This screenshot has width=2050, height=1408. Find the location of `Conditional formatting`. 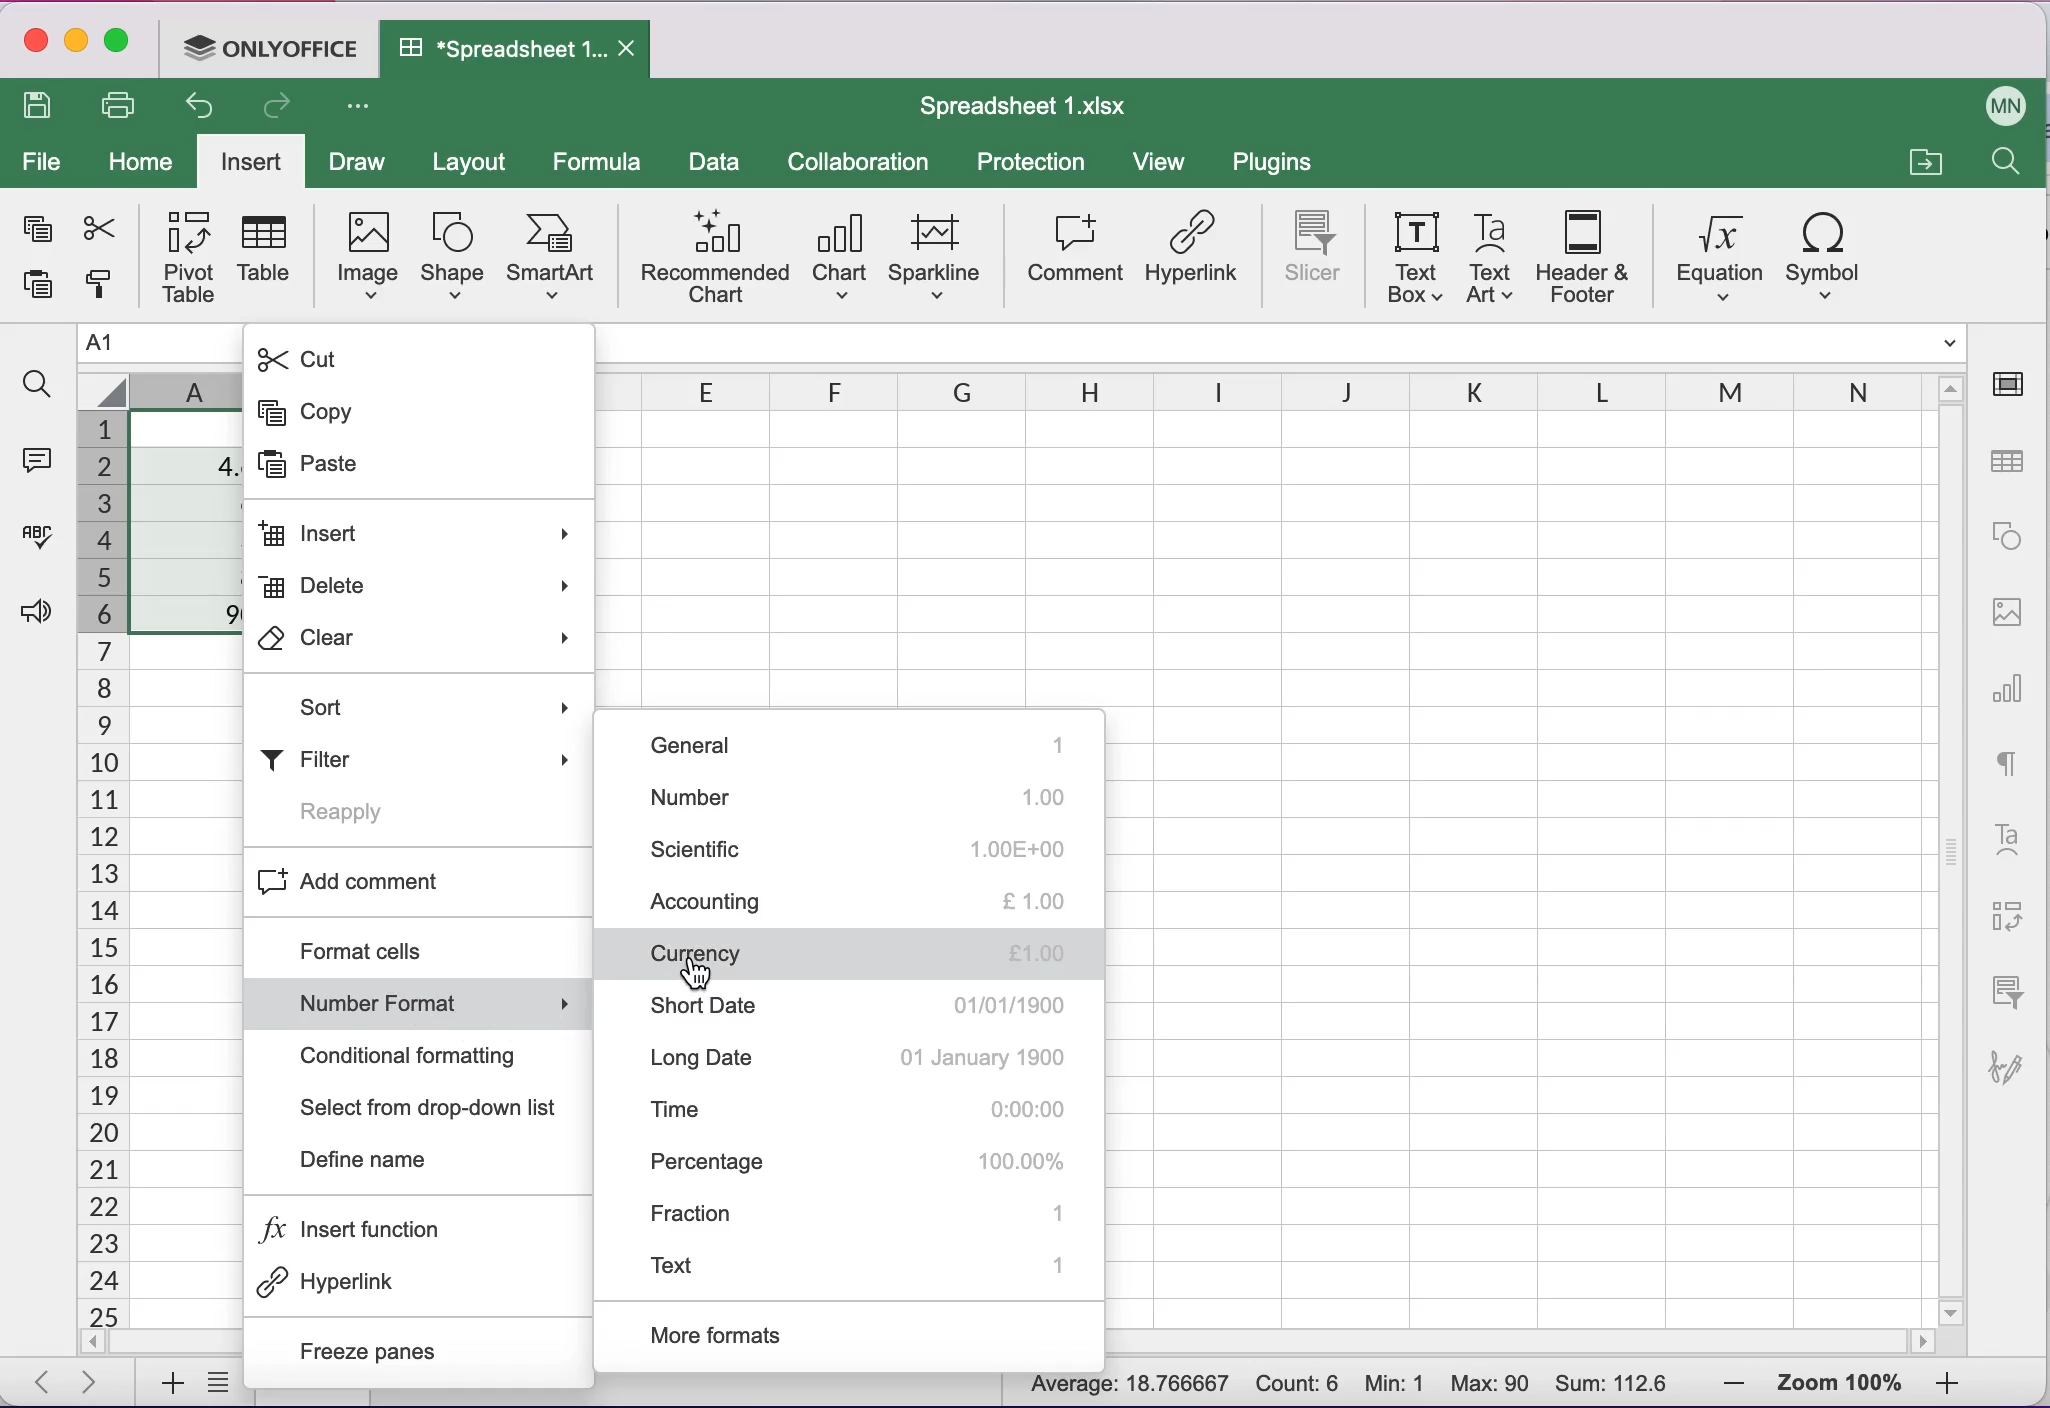

Conditional formatting is located at coordinates (428, 1056).